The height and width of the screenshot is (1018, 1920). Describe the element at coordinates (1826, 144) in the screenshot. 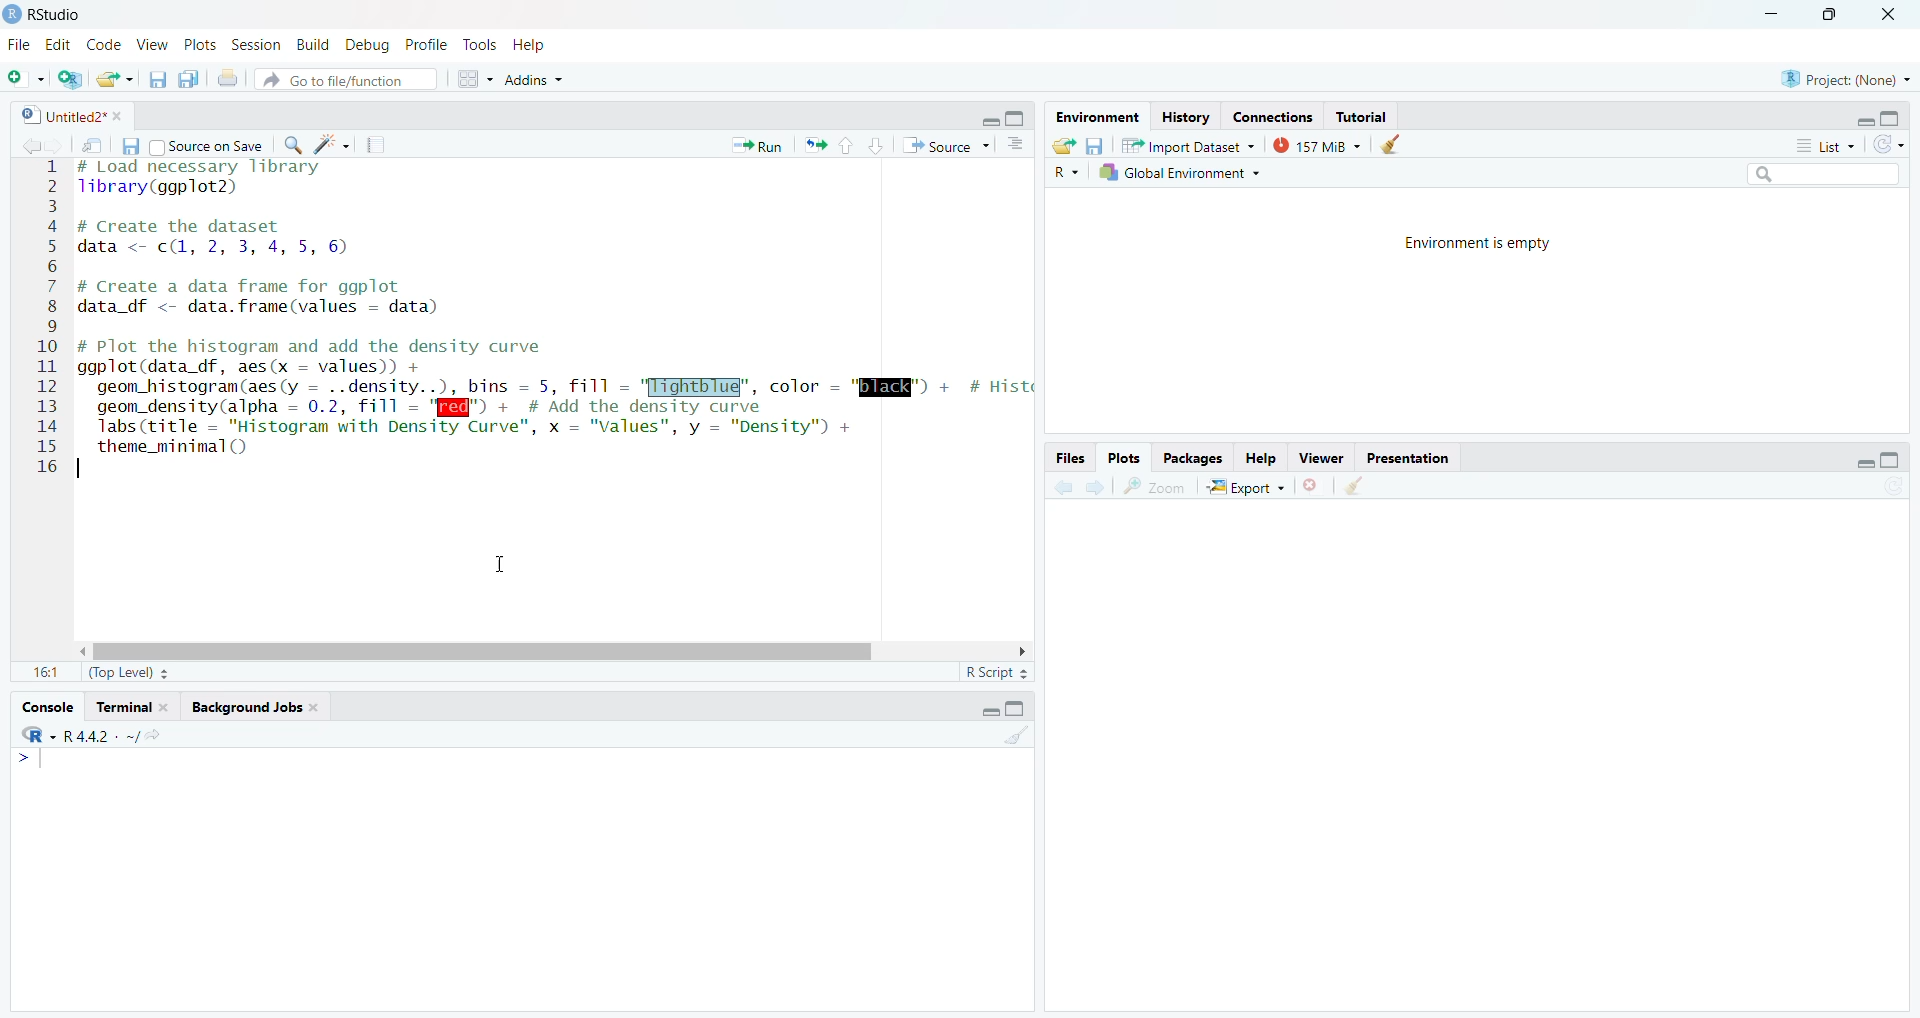

I see `list` at that location.